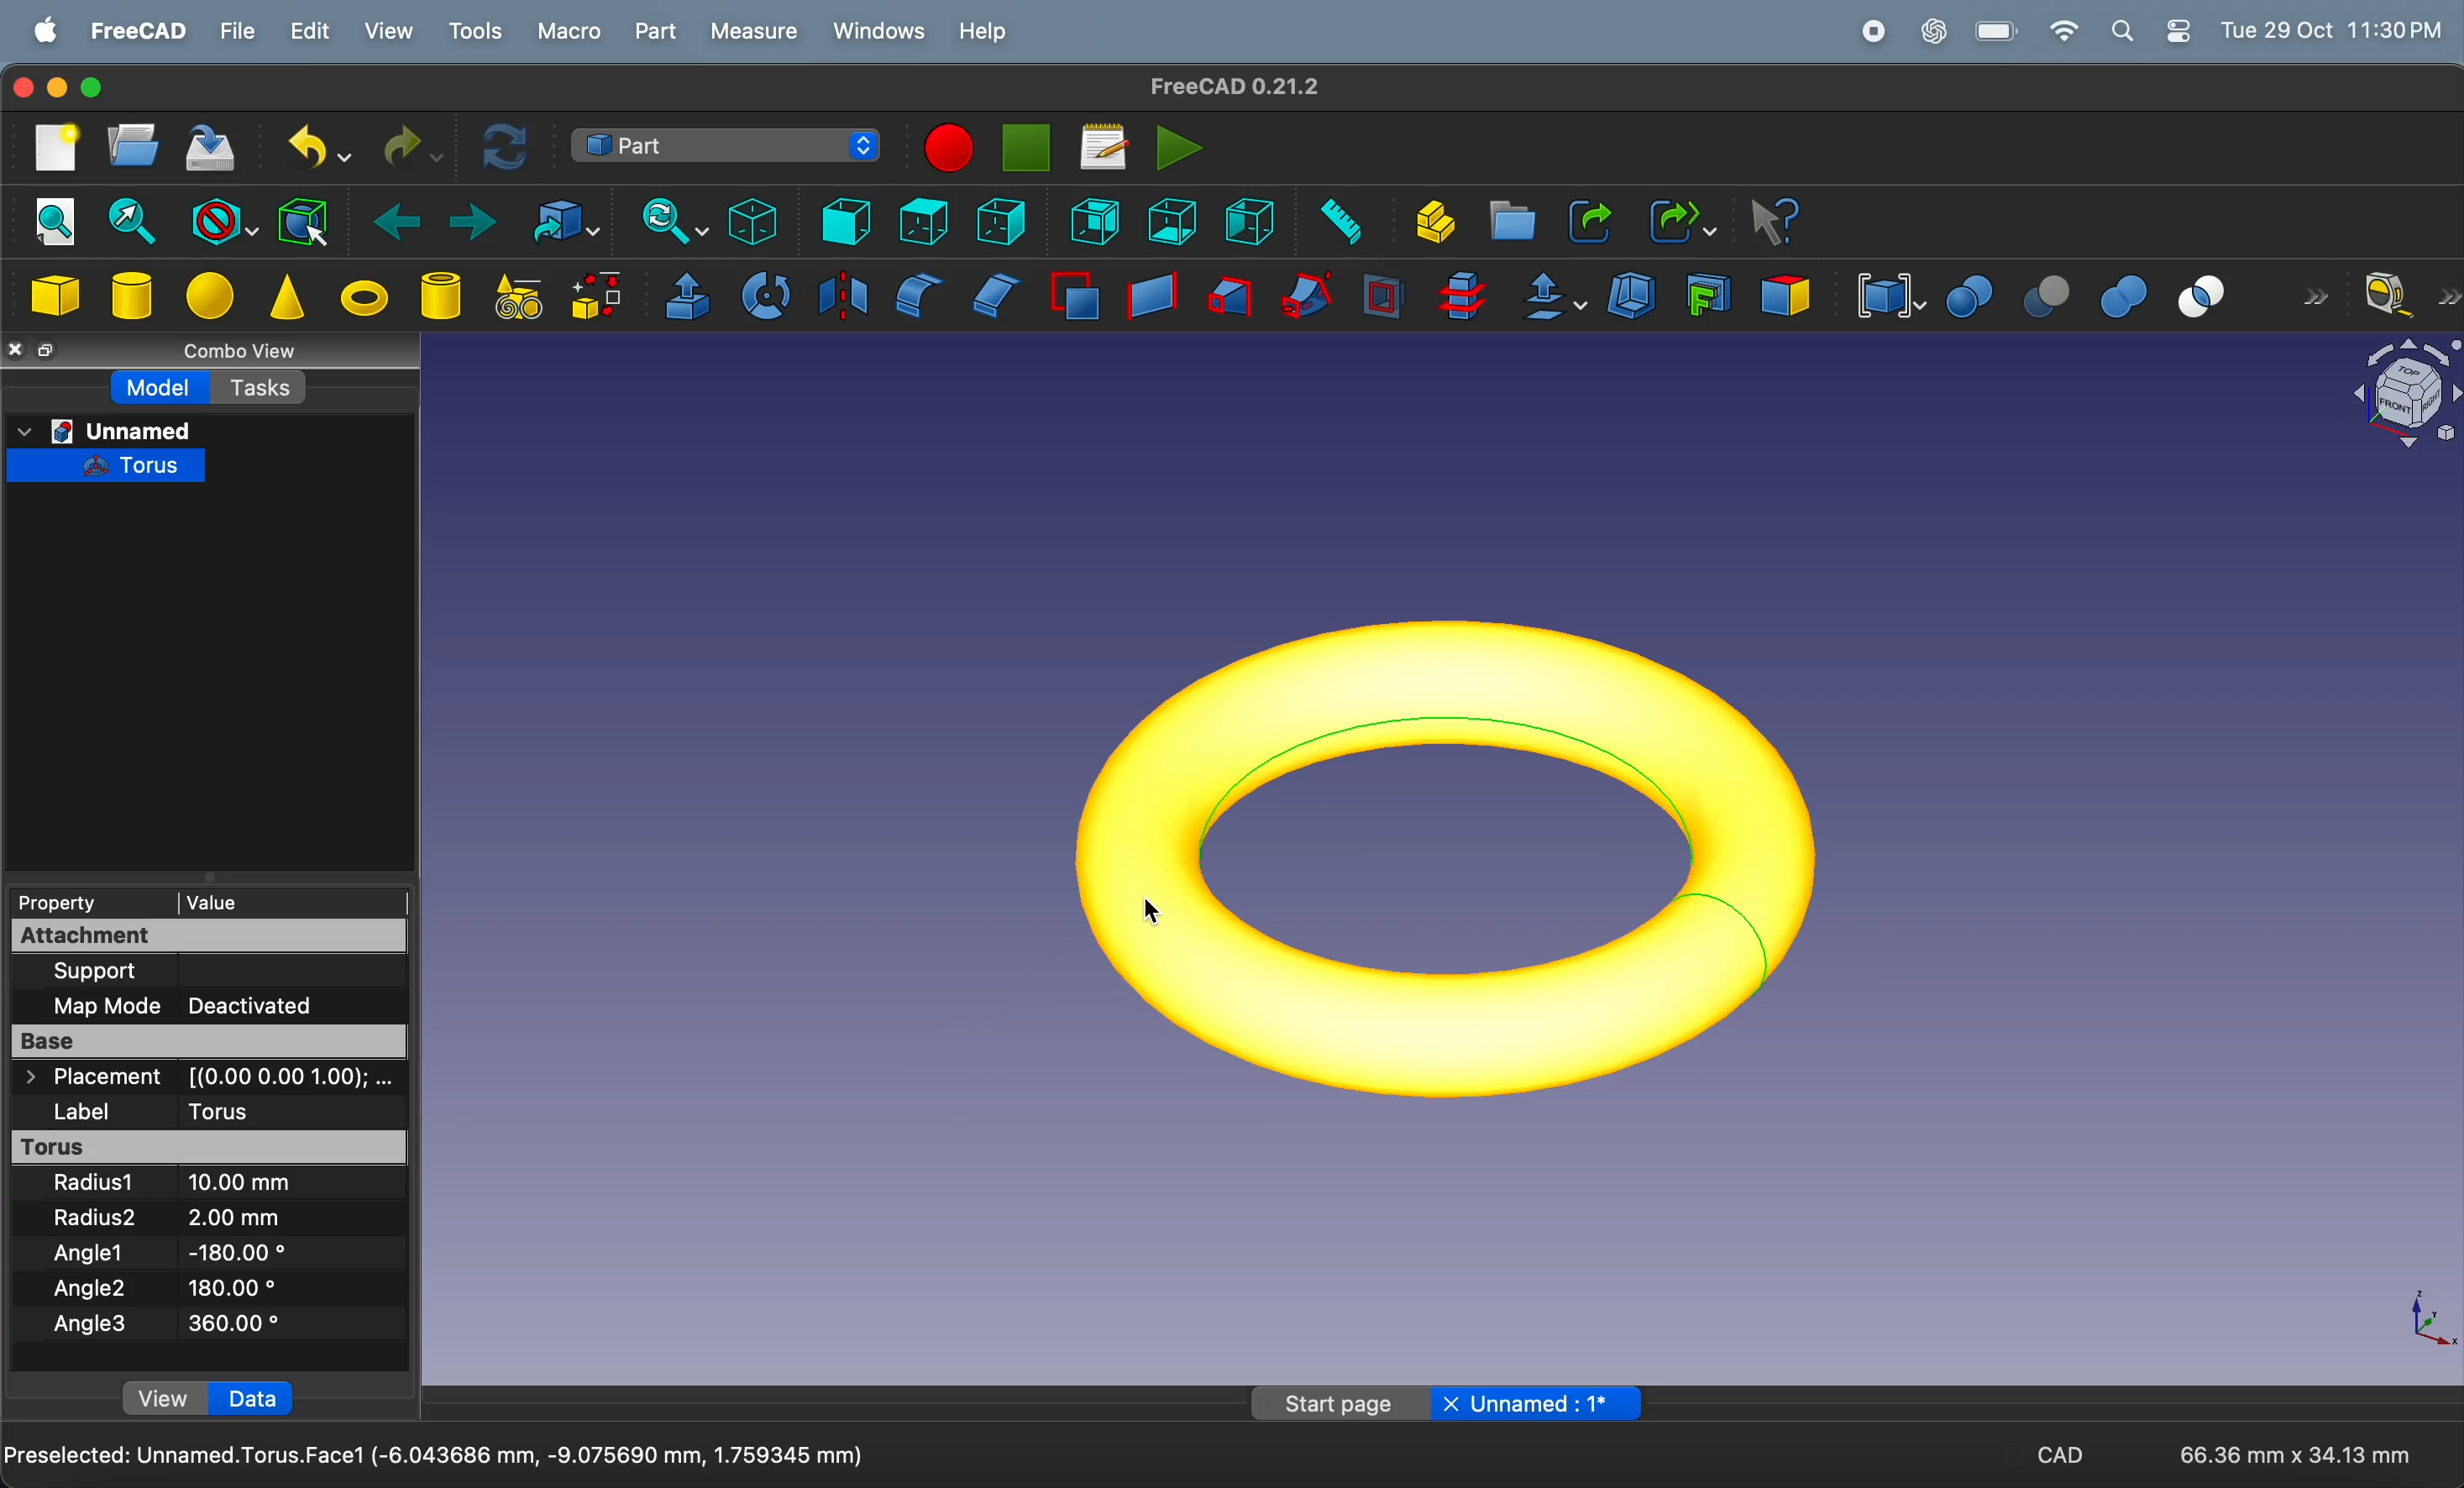 This screenshot has width=2464, height=1488. Describe the element at coordinates (1631, 294) in the screenshot. I see `thickness ` at that location.